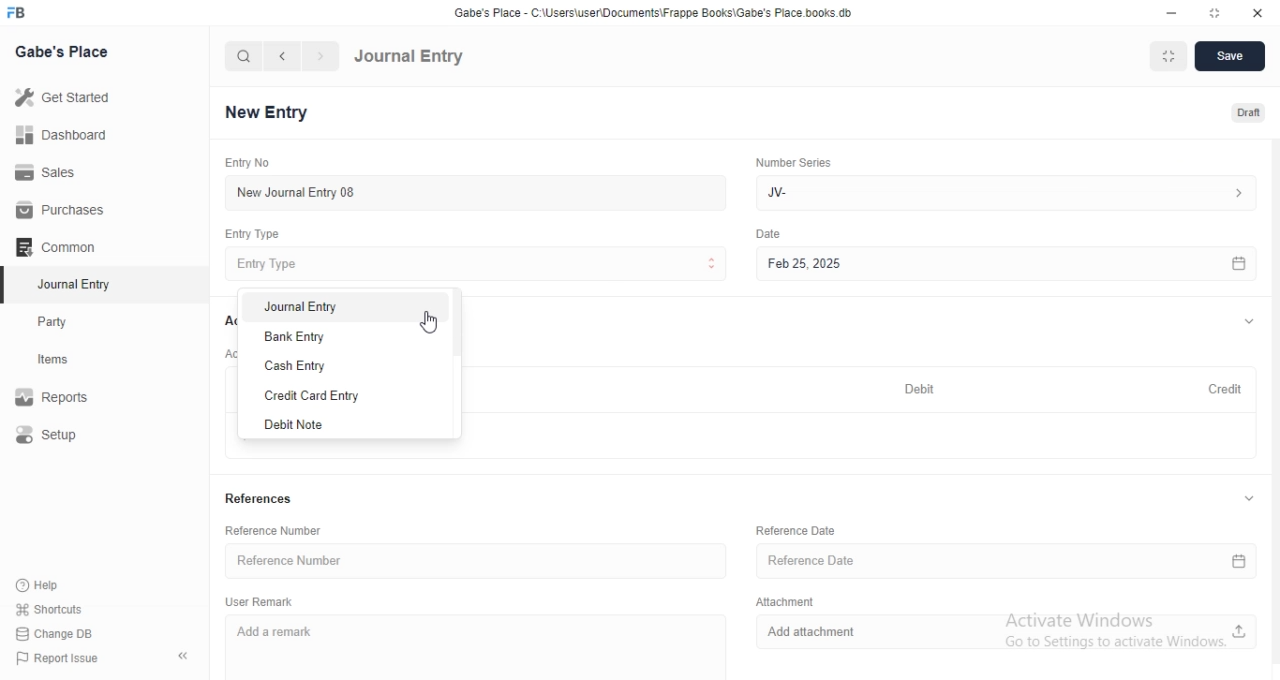 The image size is (1280, 680). What do you see at coordinates (1248, 323) in the screenshot?
I see `expand/collapse` at bounding box center [1248, 323].